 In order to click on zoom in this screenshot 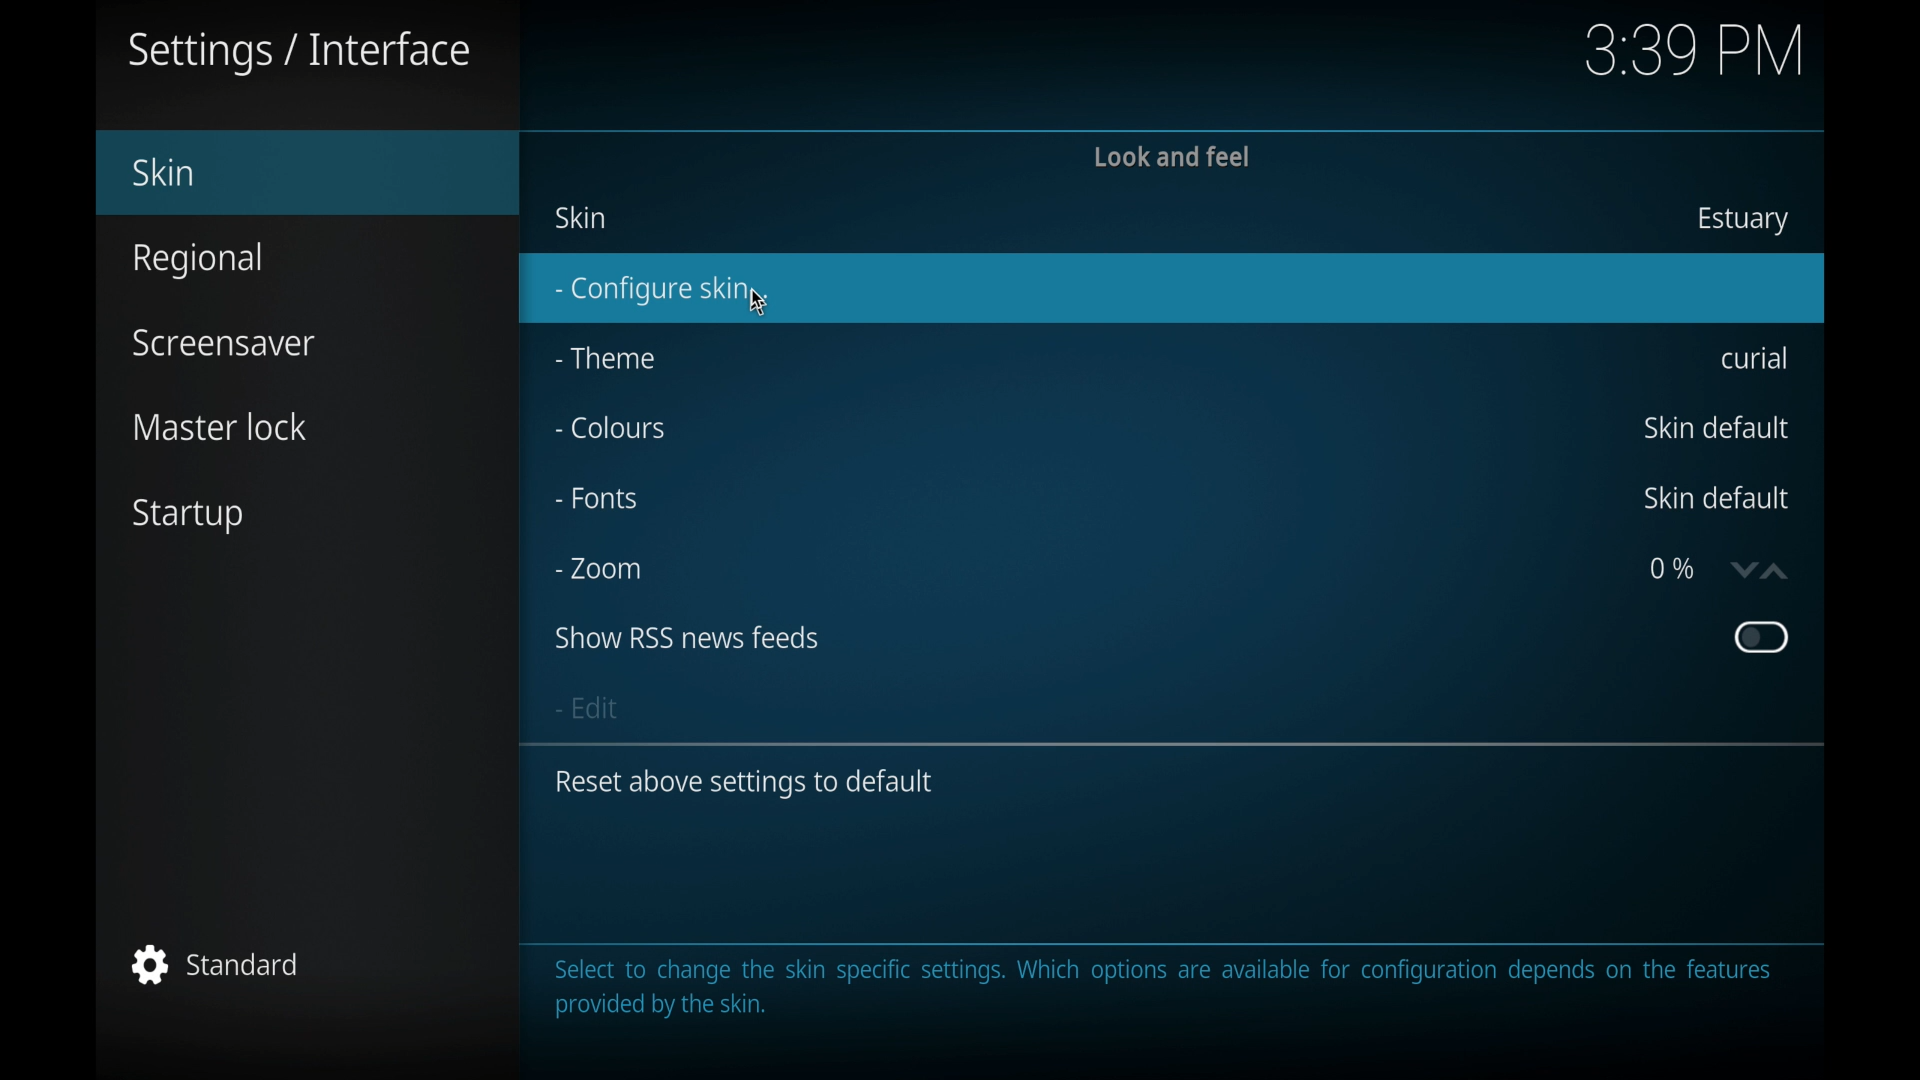, I will do `click(599, 570)`.